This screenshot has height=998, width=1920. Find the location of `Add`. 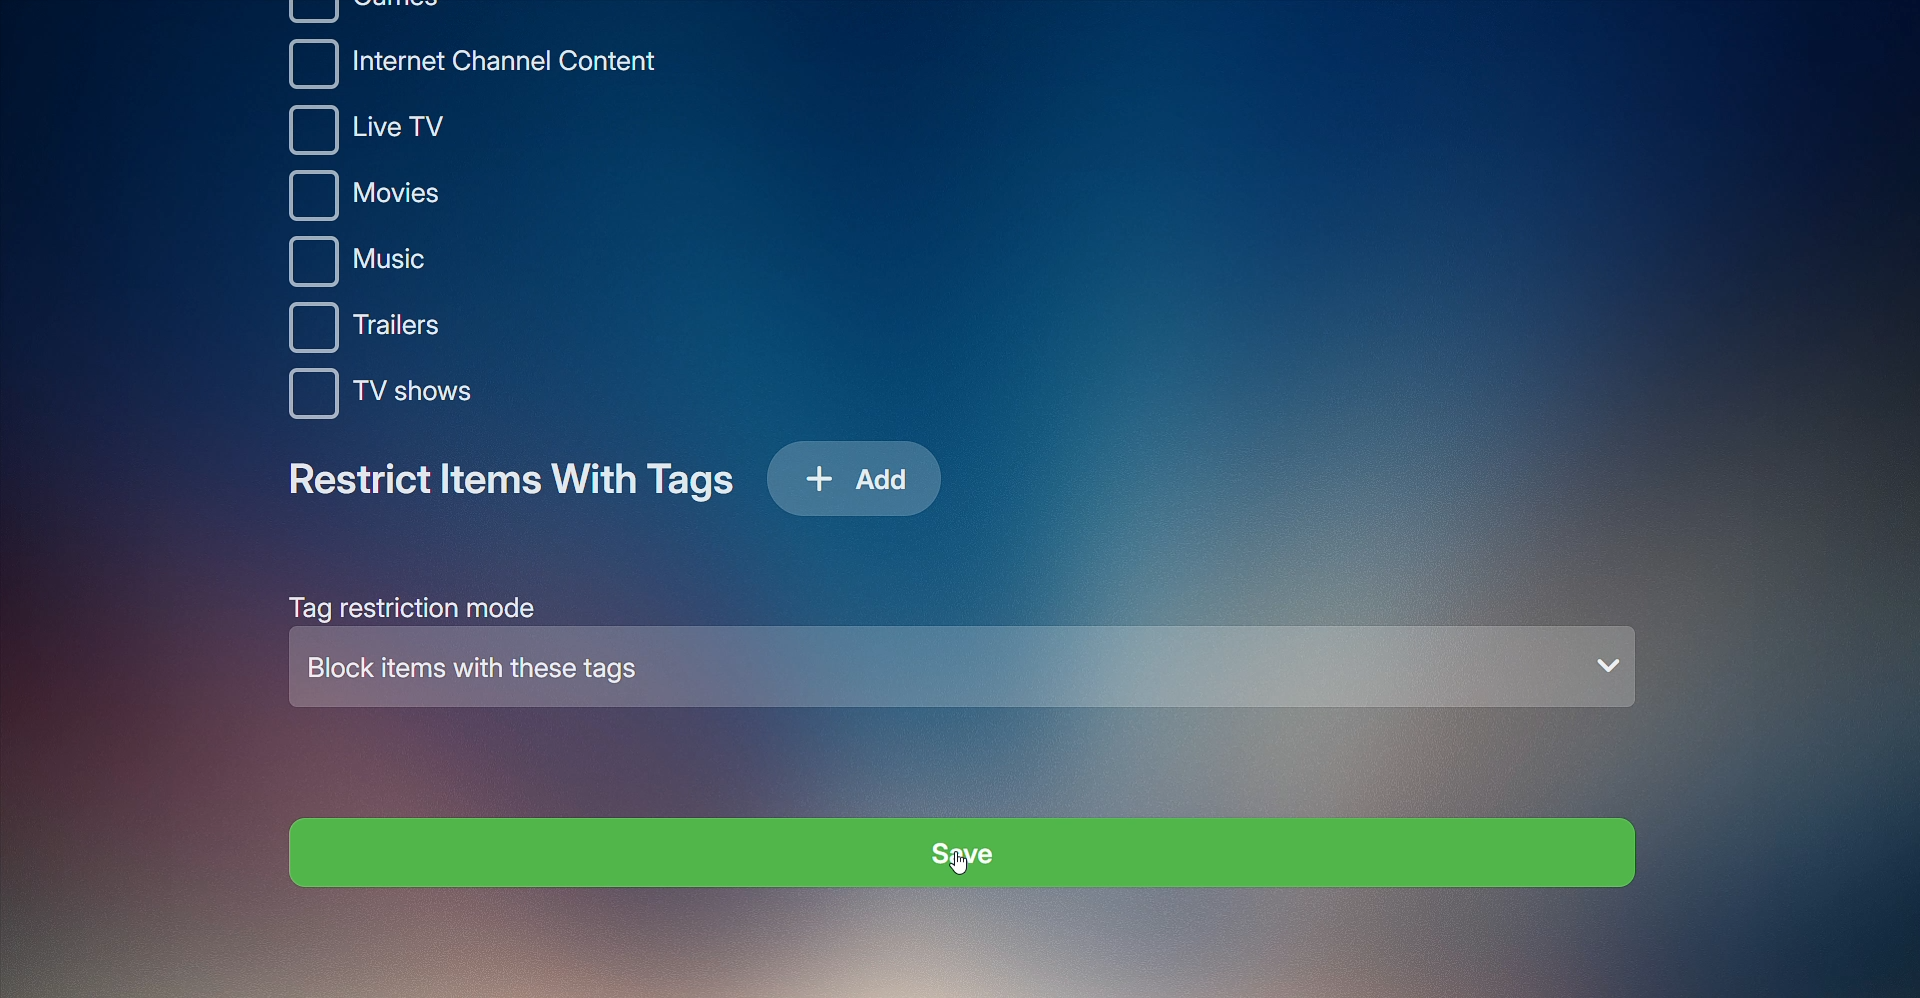

Add is located at coordinates (866, 474).